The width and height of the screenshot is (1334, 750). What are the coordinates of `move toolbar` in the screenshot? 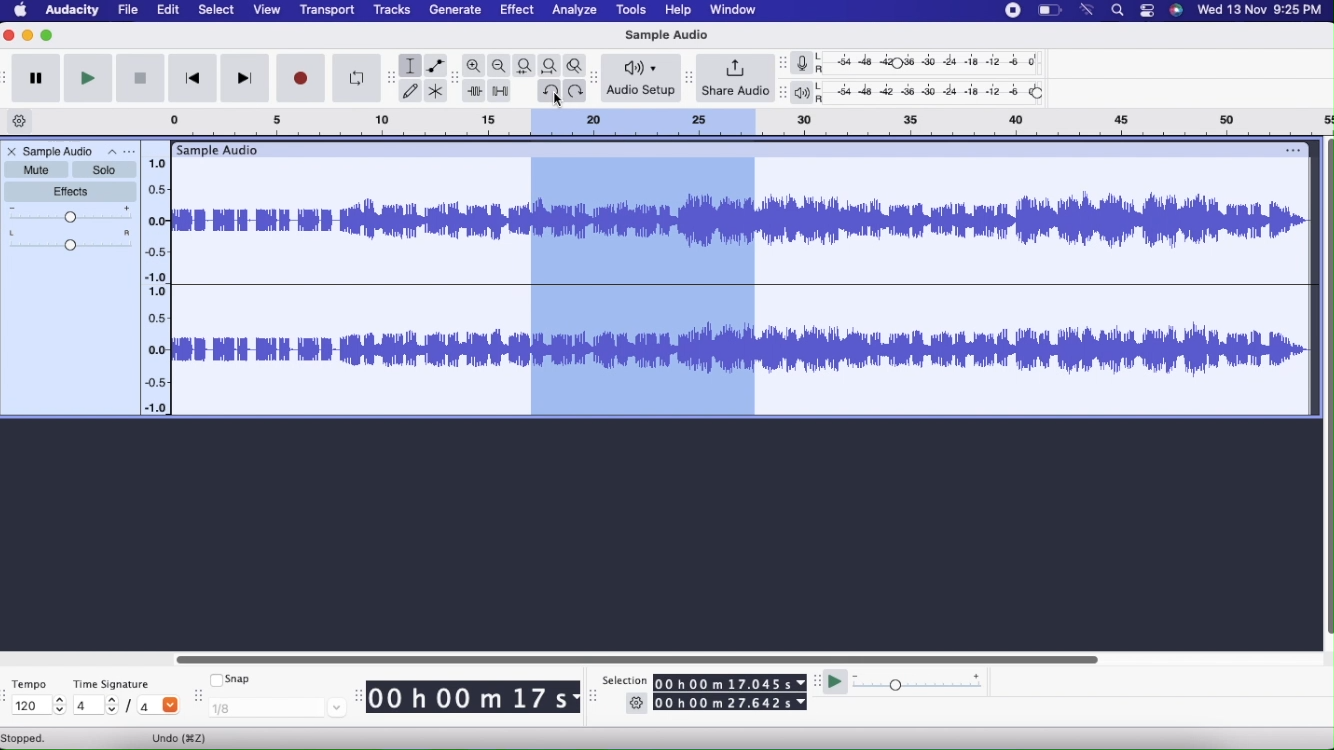 It's located at (454, 77).